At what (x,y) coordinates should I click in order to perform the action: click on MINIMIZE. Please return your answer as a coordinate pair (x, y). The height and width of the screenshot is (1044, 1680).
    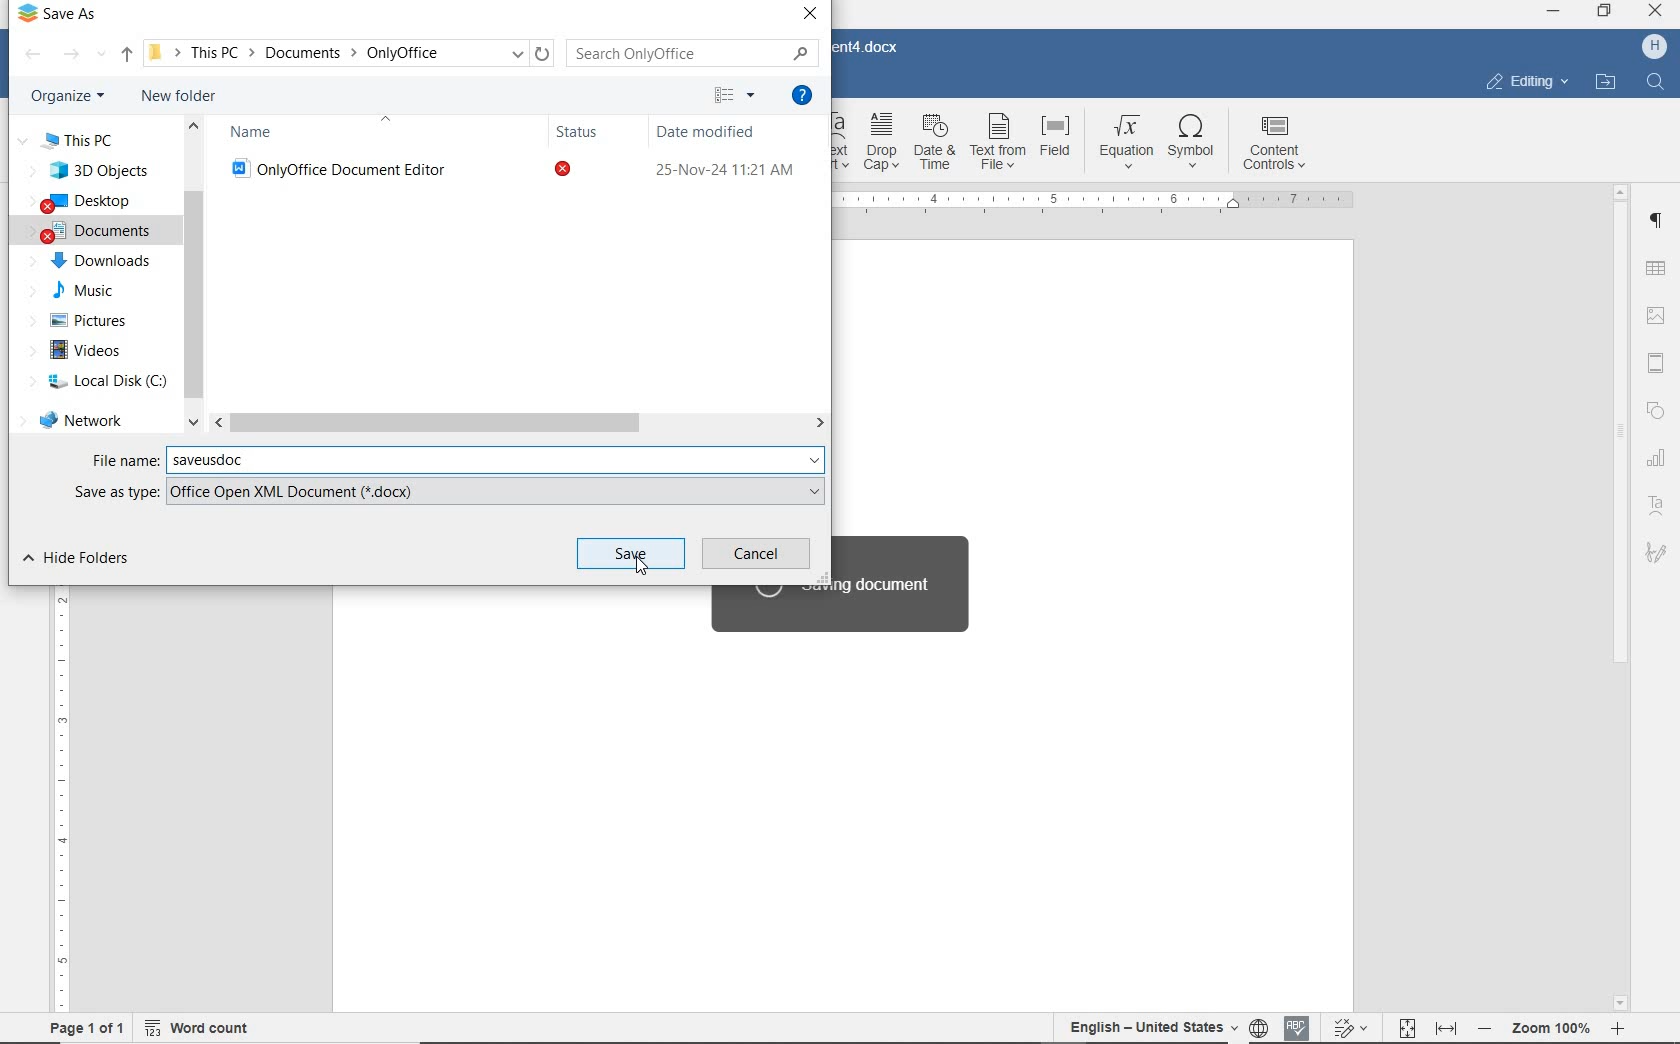
    Looking at the image, I should click on (1553, 12).